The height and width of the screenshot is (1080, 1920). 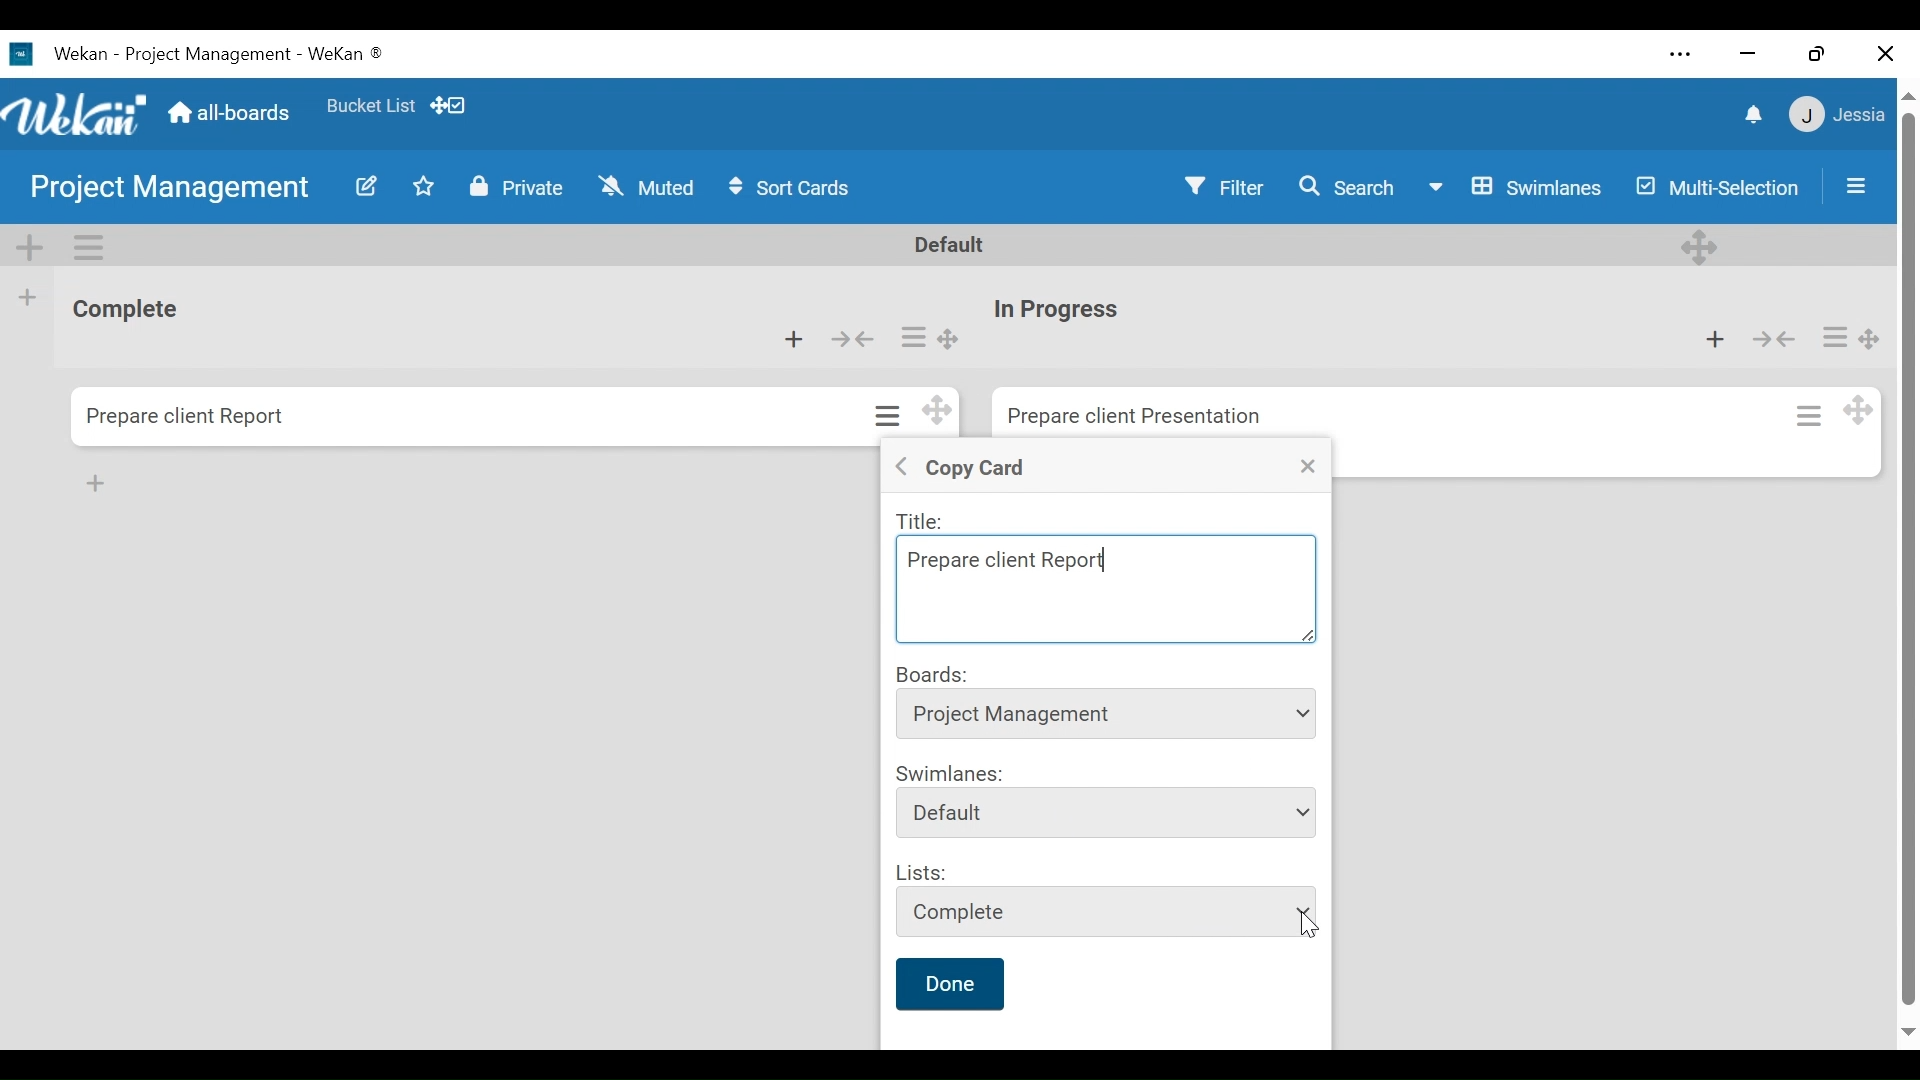 What do you see at coordinates (1873, 340) in the screenshot?
I see `Desktop drag handle` at bounding box center [1873, 340].